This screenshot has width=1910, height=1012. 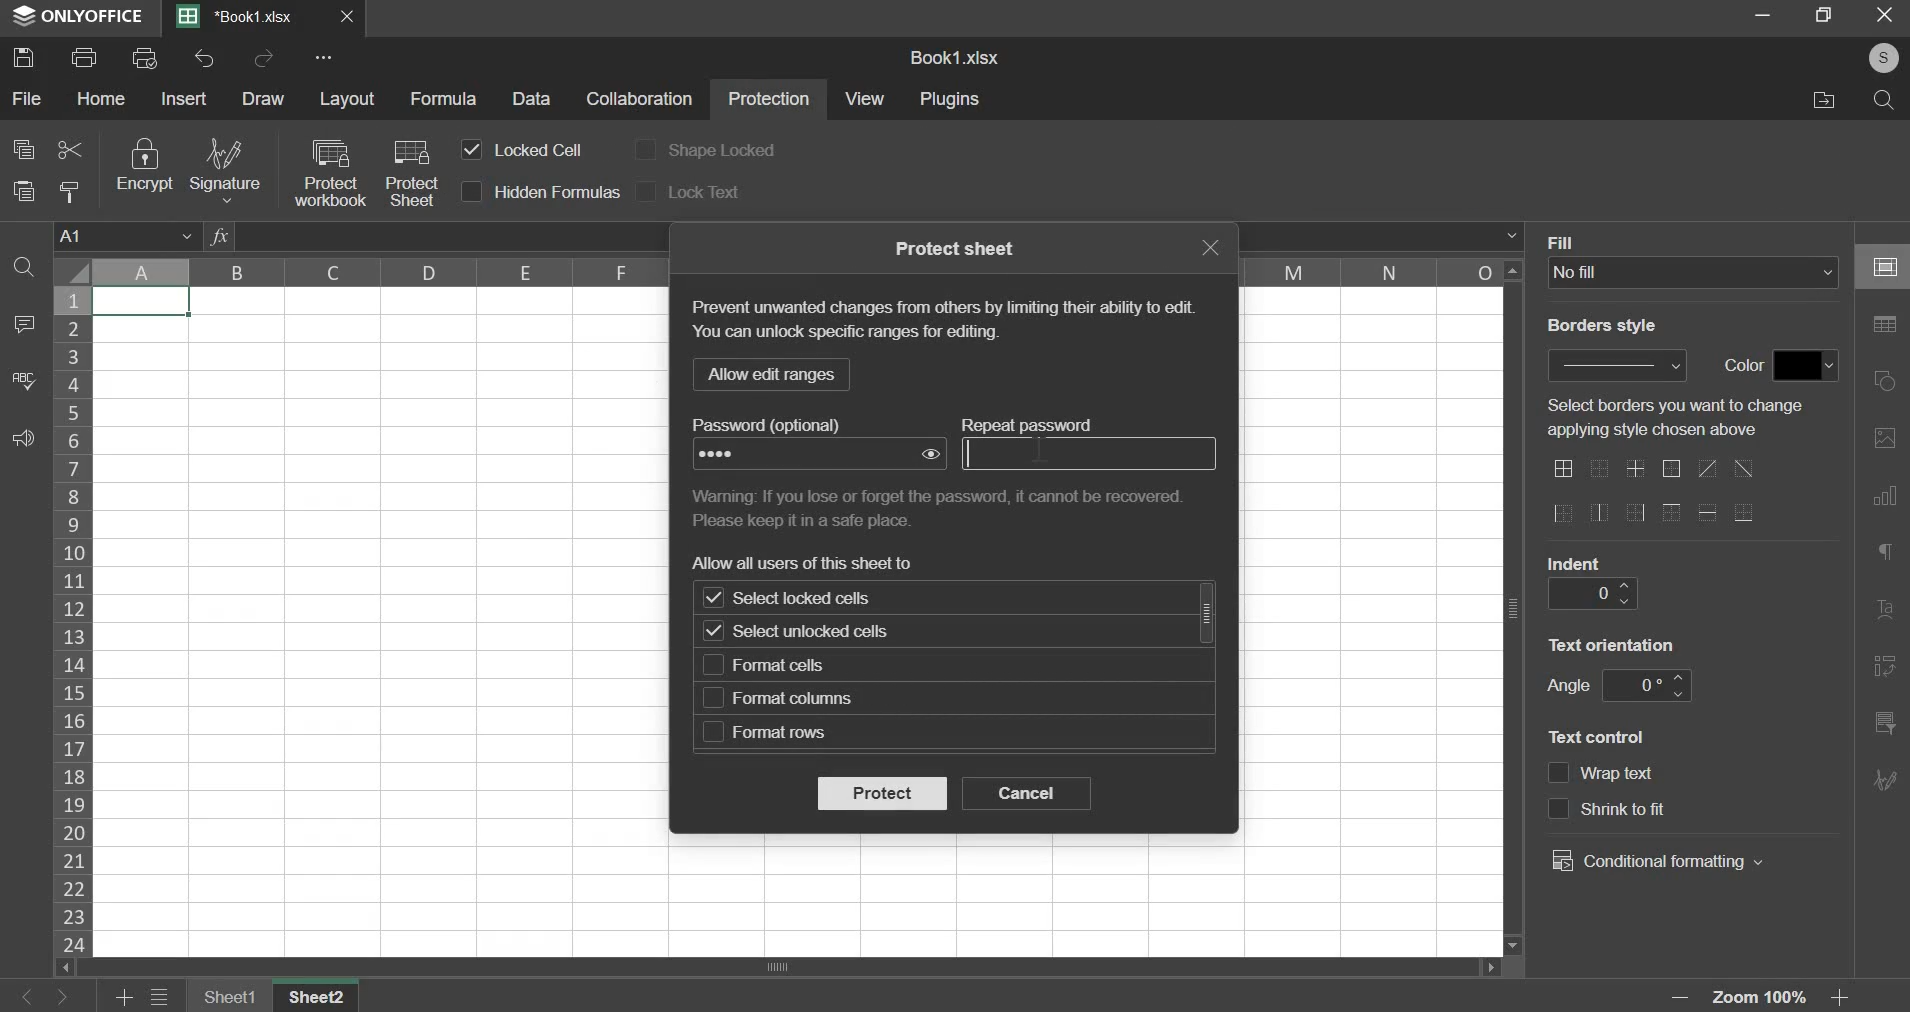 I want to click on right side bar, so click(x=1887, y=325).